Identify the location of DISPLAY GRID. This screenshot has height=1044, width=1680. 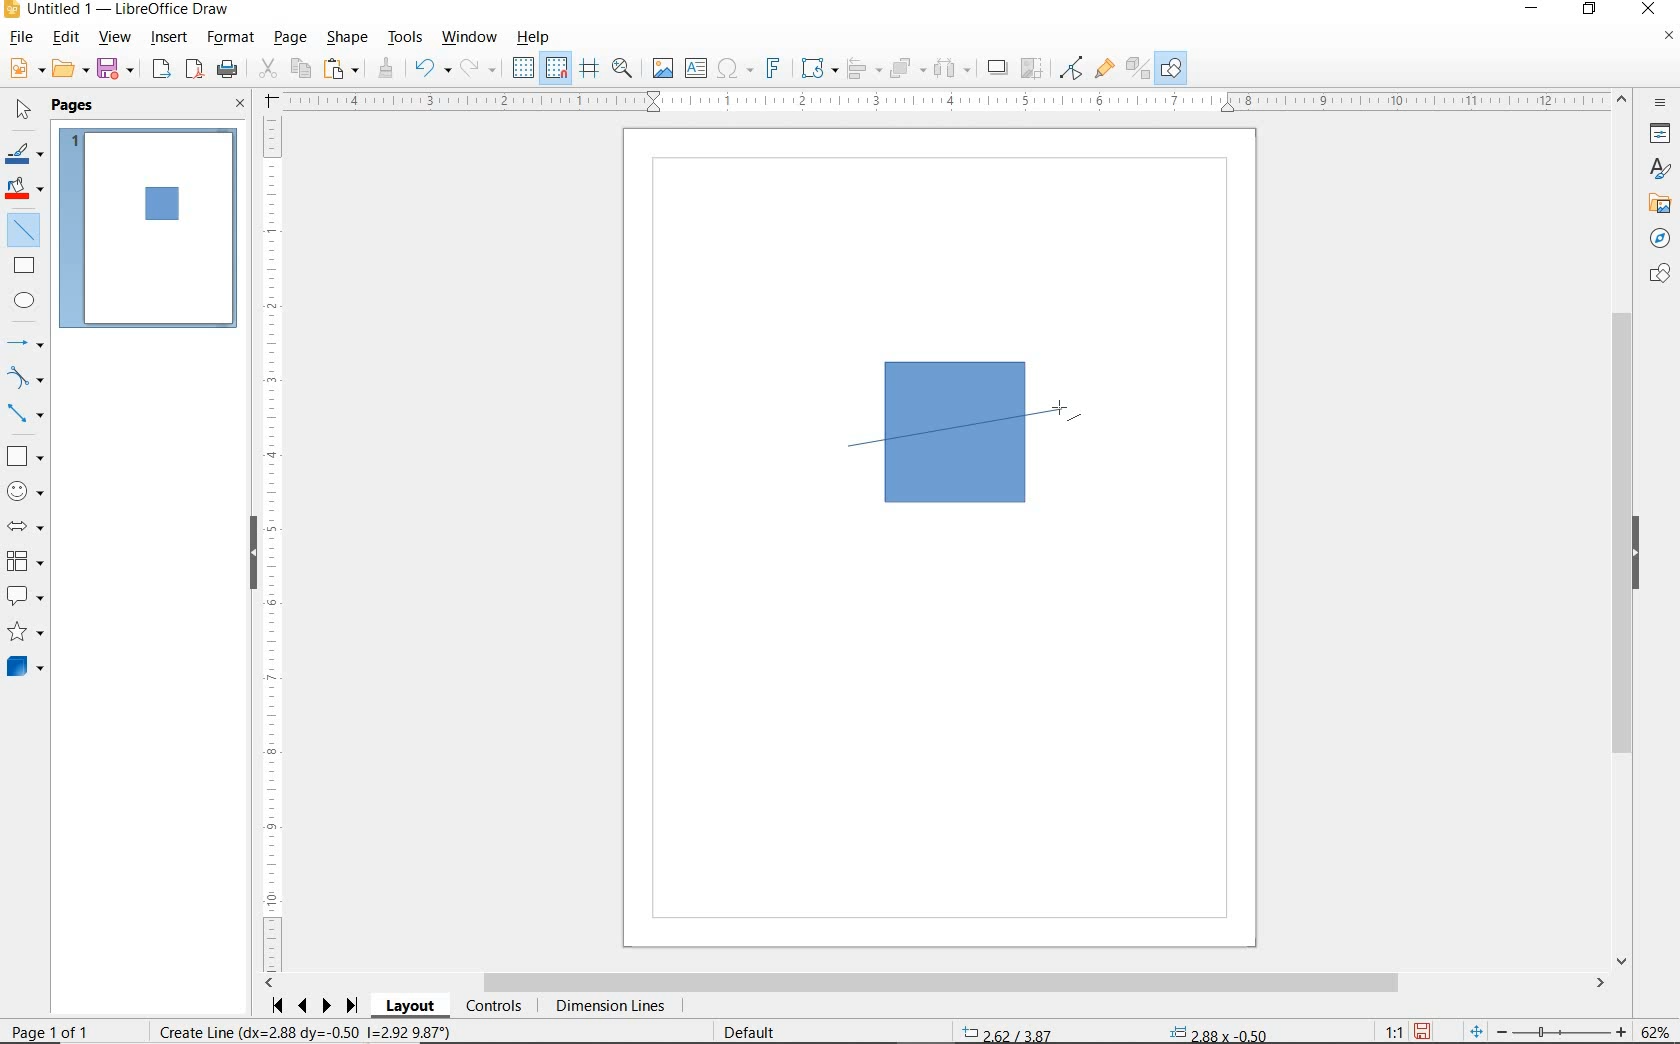
(525, 69).